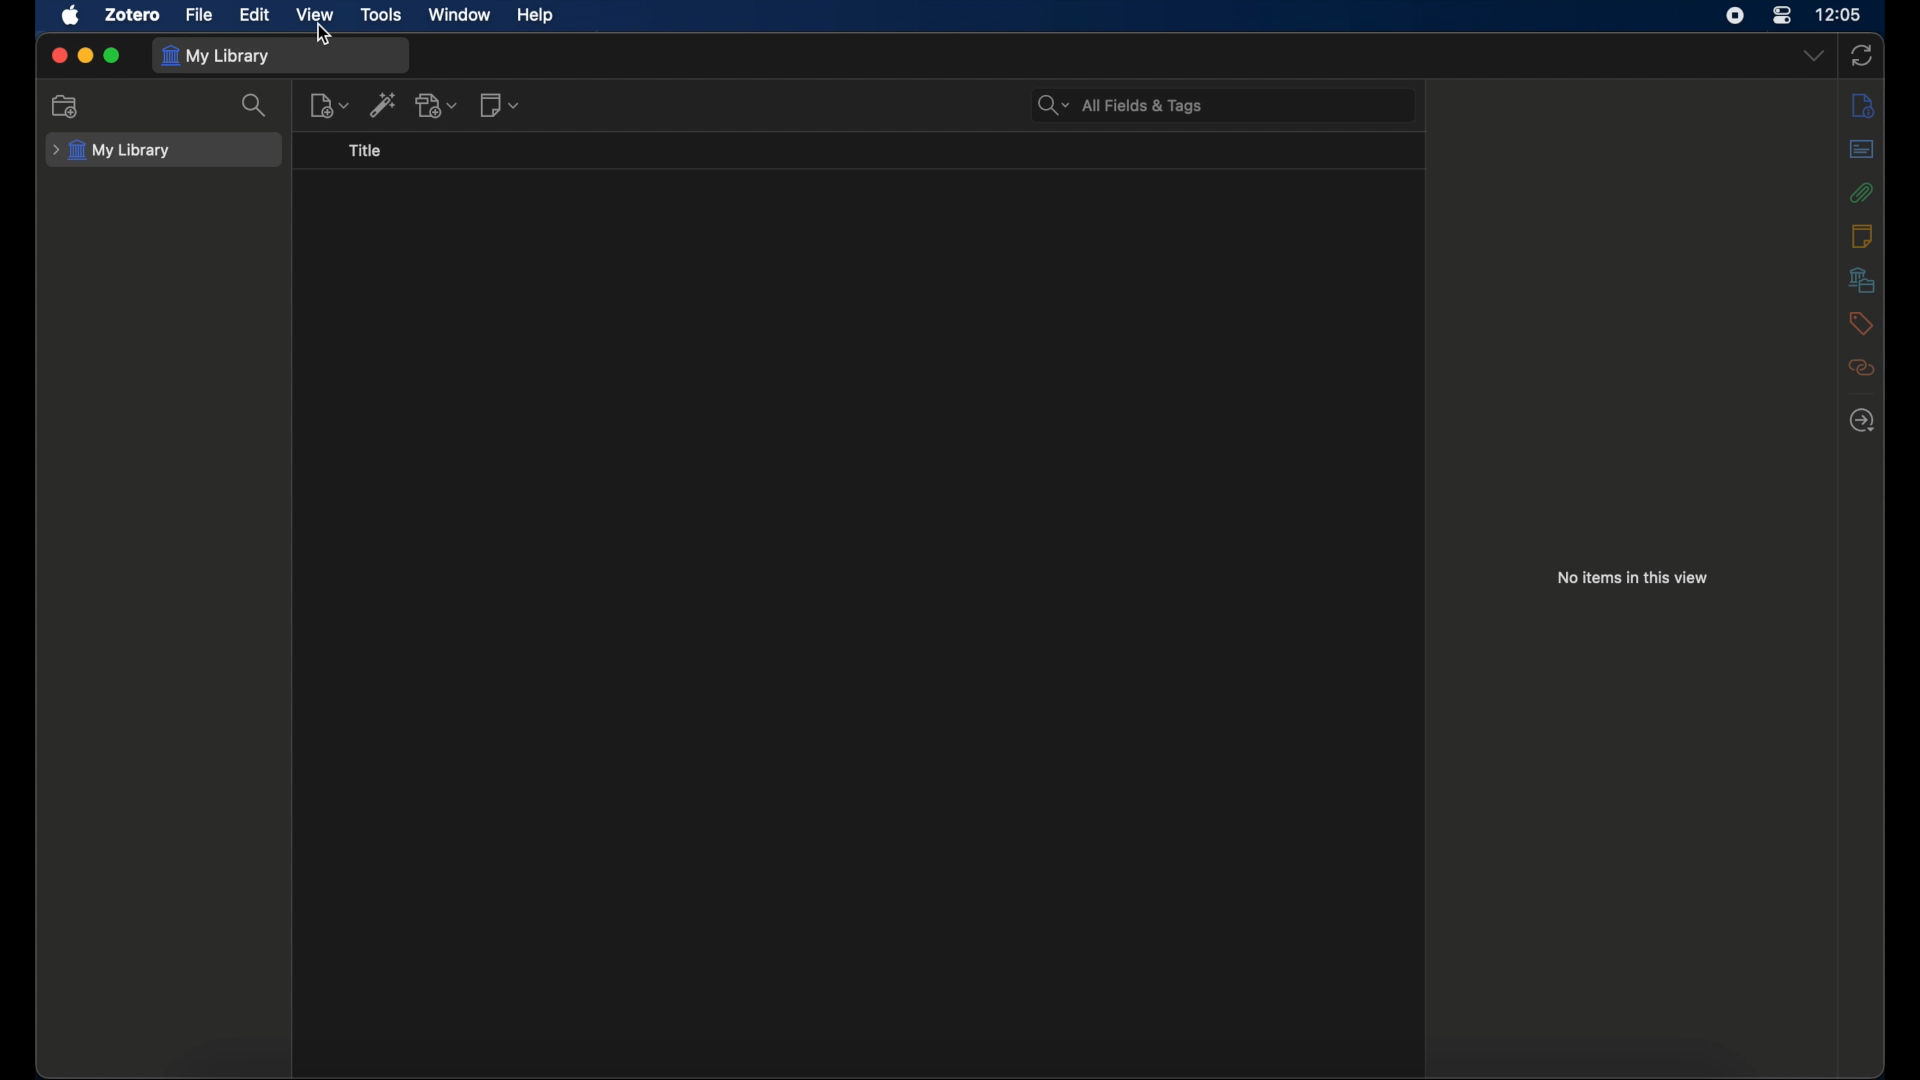 This screenshot has width=1920, height=1080. What do you see at coordinates (64, 106) in the screenshot?
I see `new collection` at bounding box center [64, 106].